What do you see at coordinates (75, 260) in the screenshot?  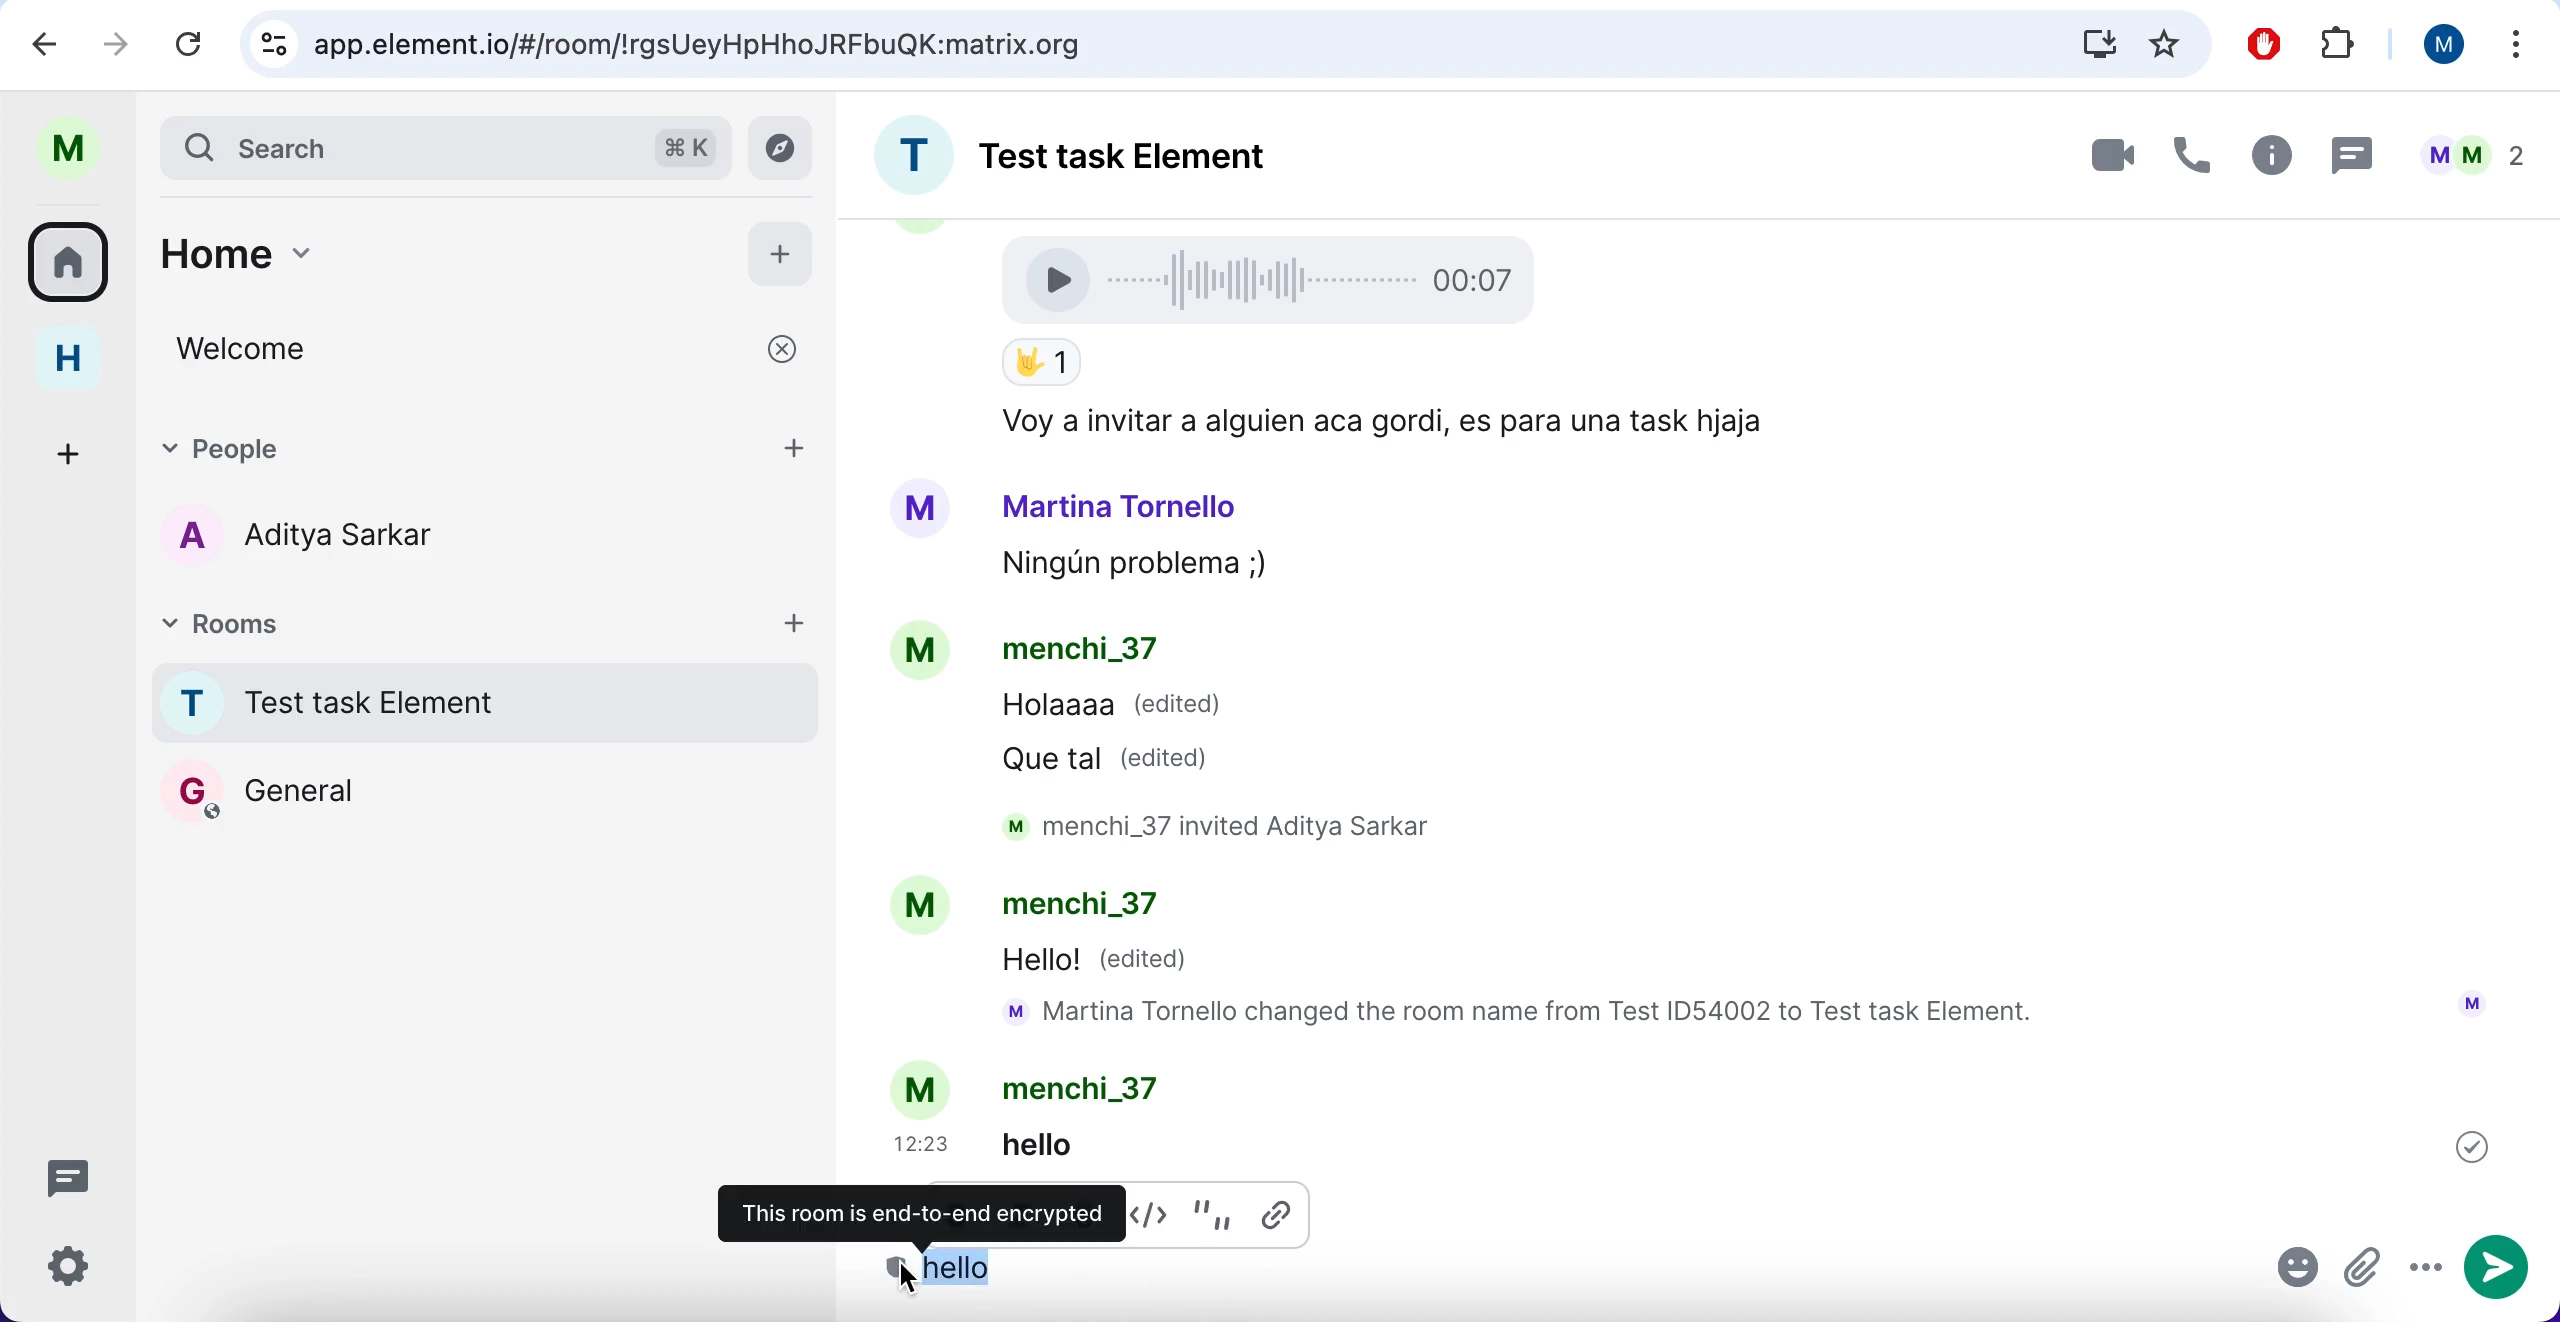 I see `rooms` at bounding box center [75, 260].